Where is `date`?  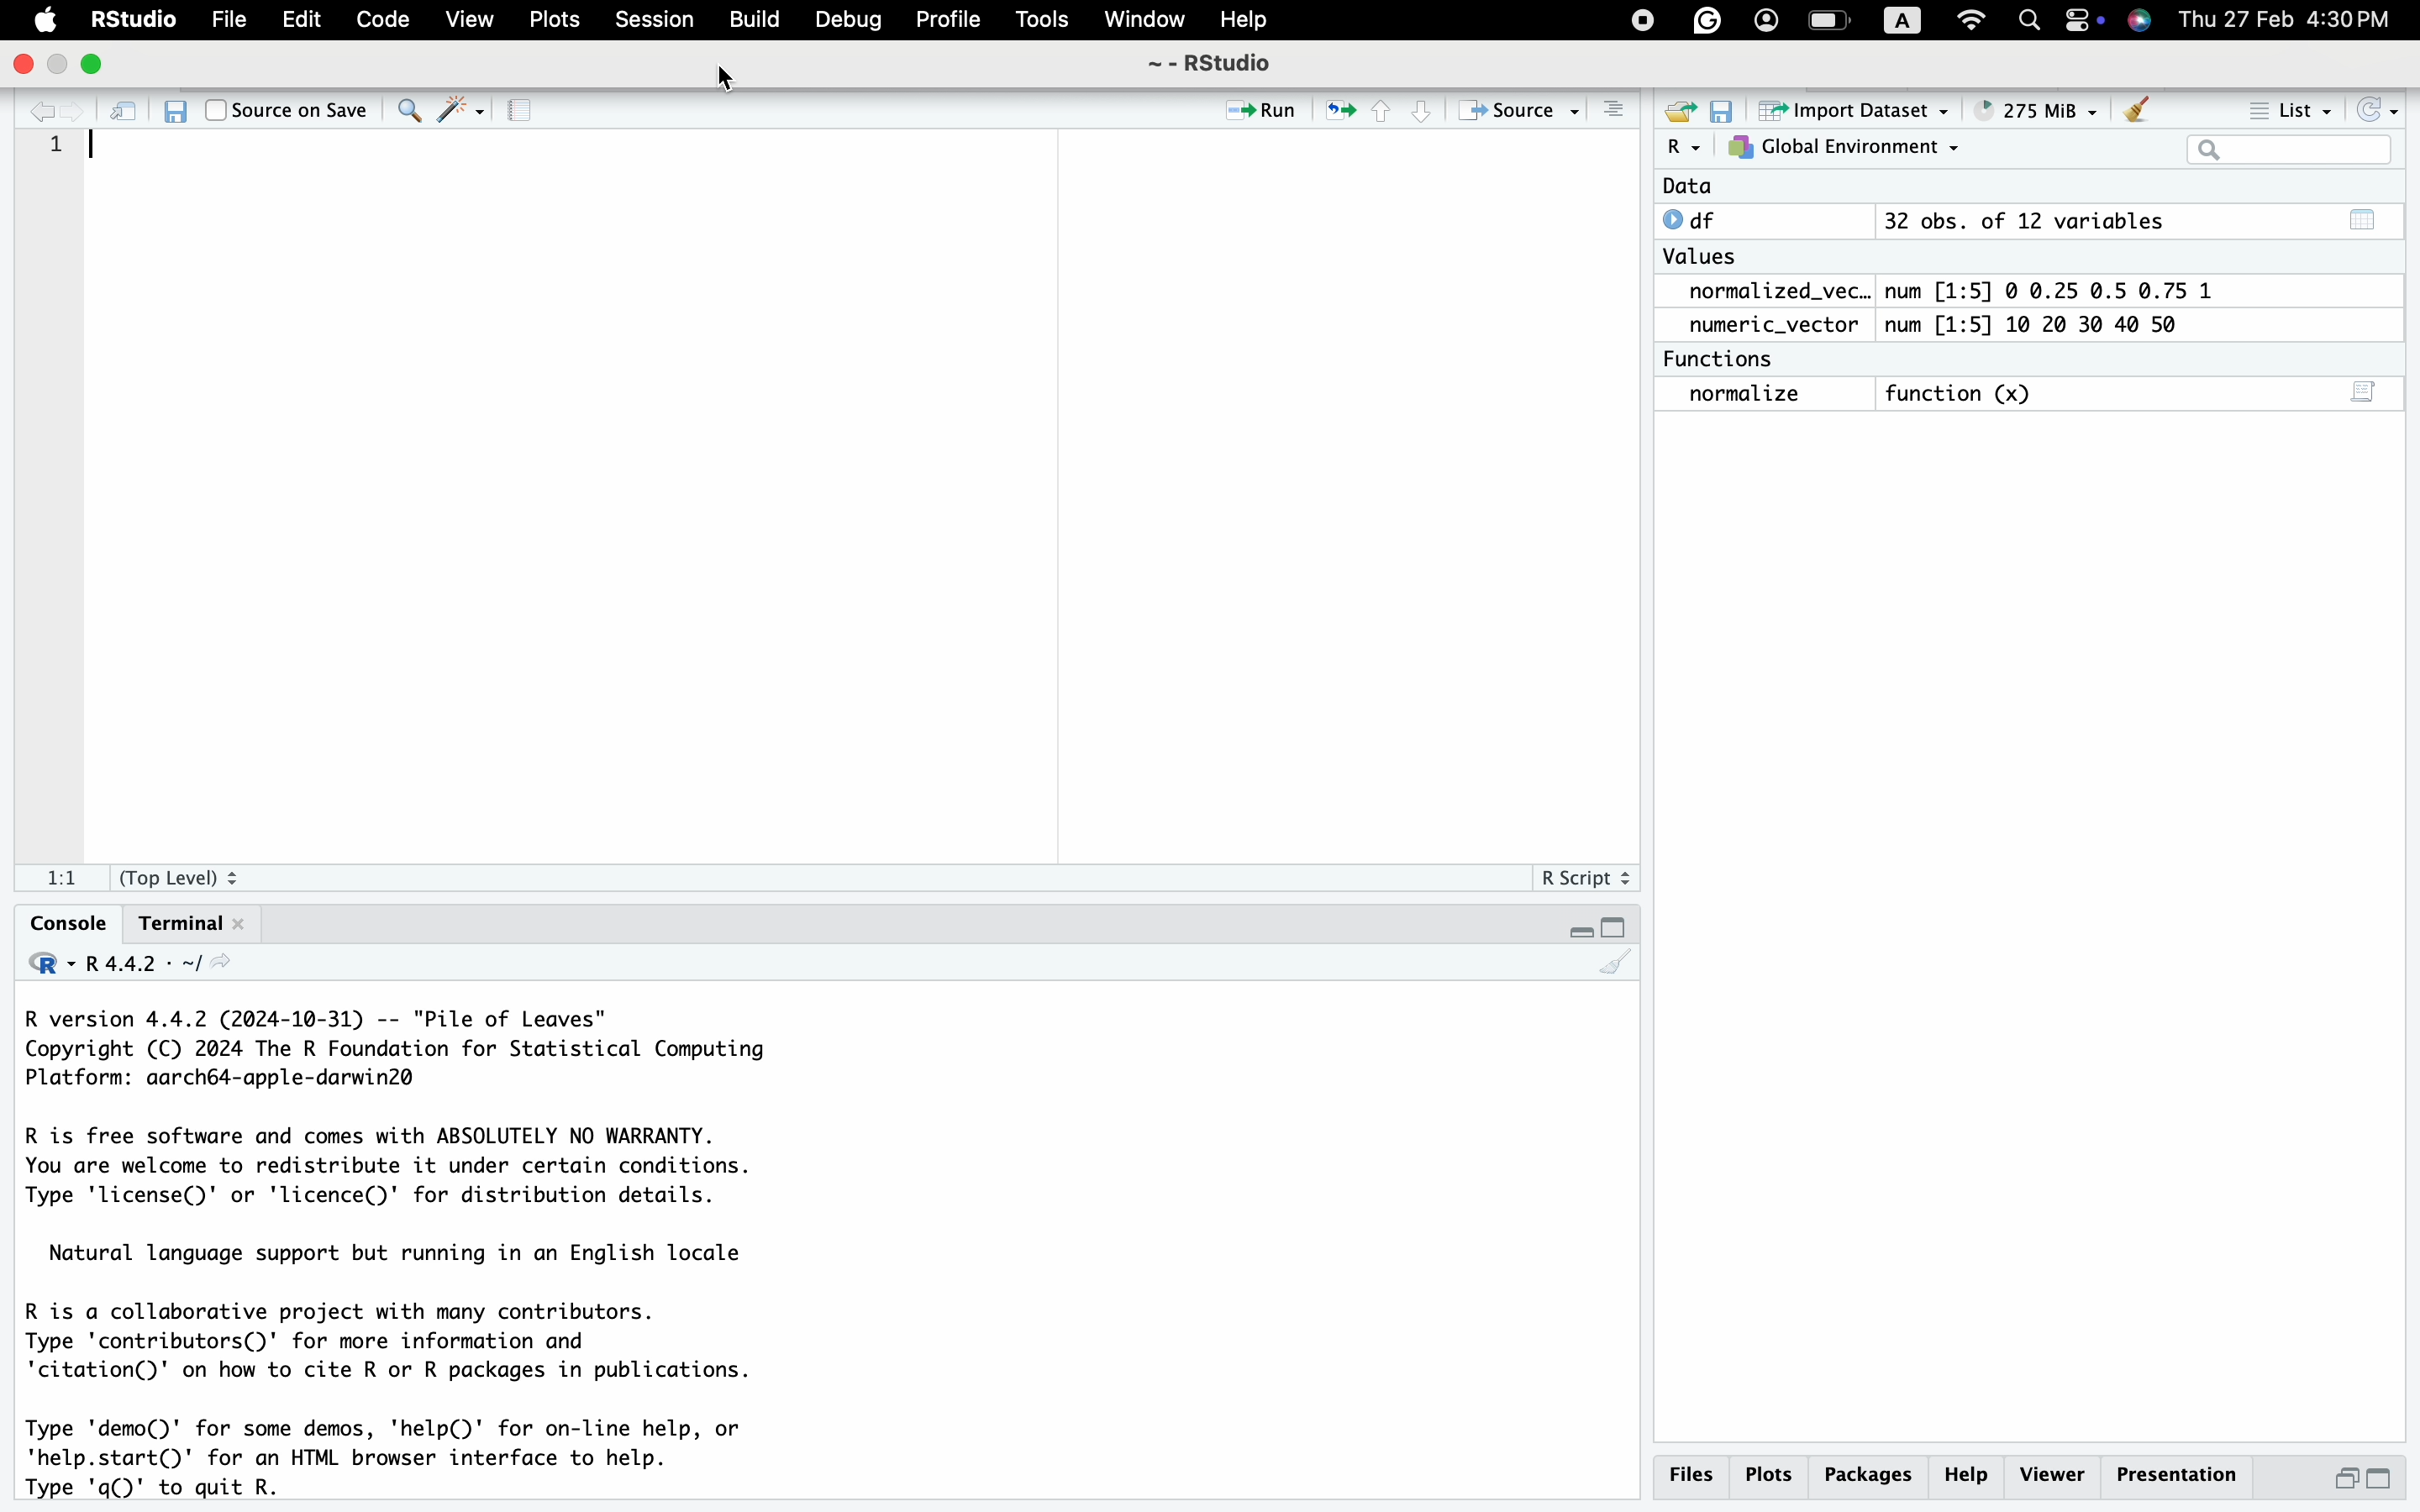 date is located at coordinates (1702, 185).